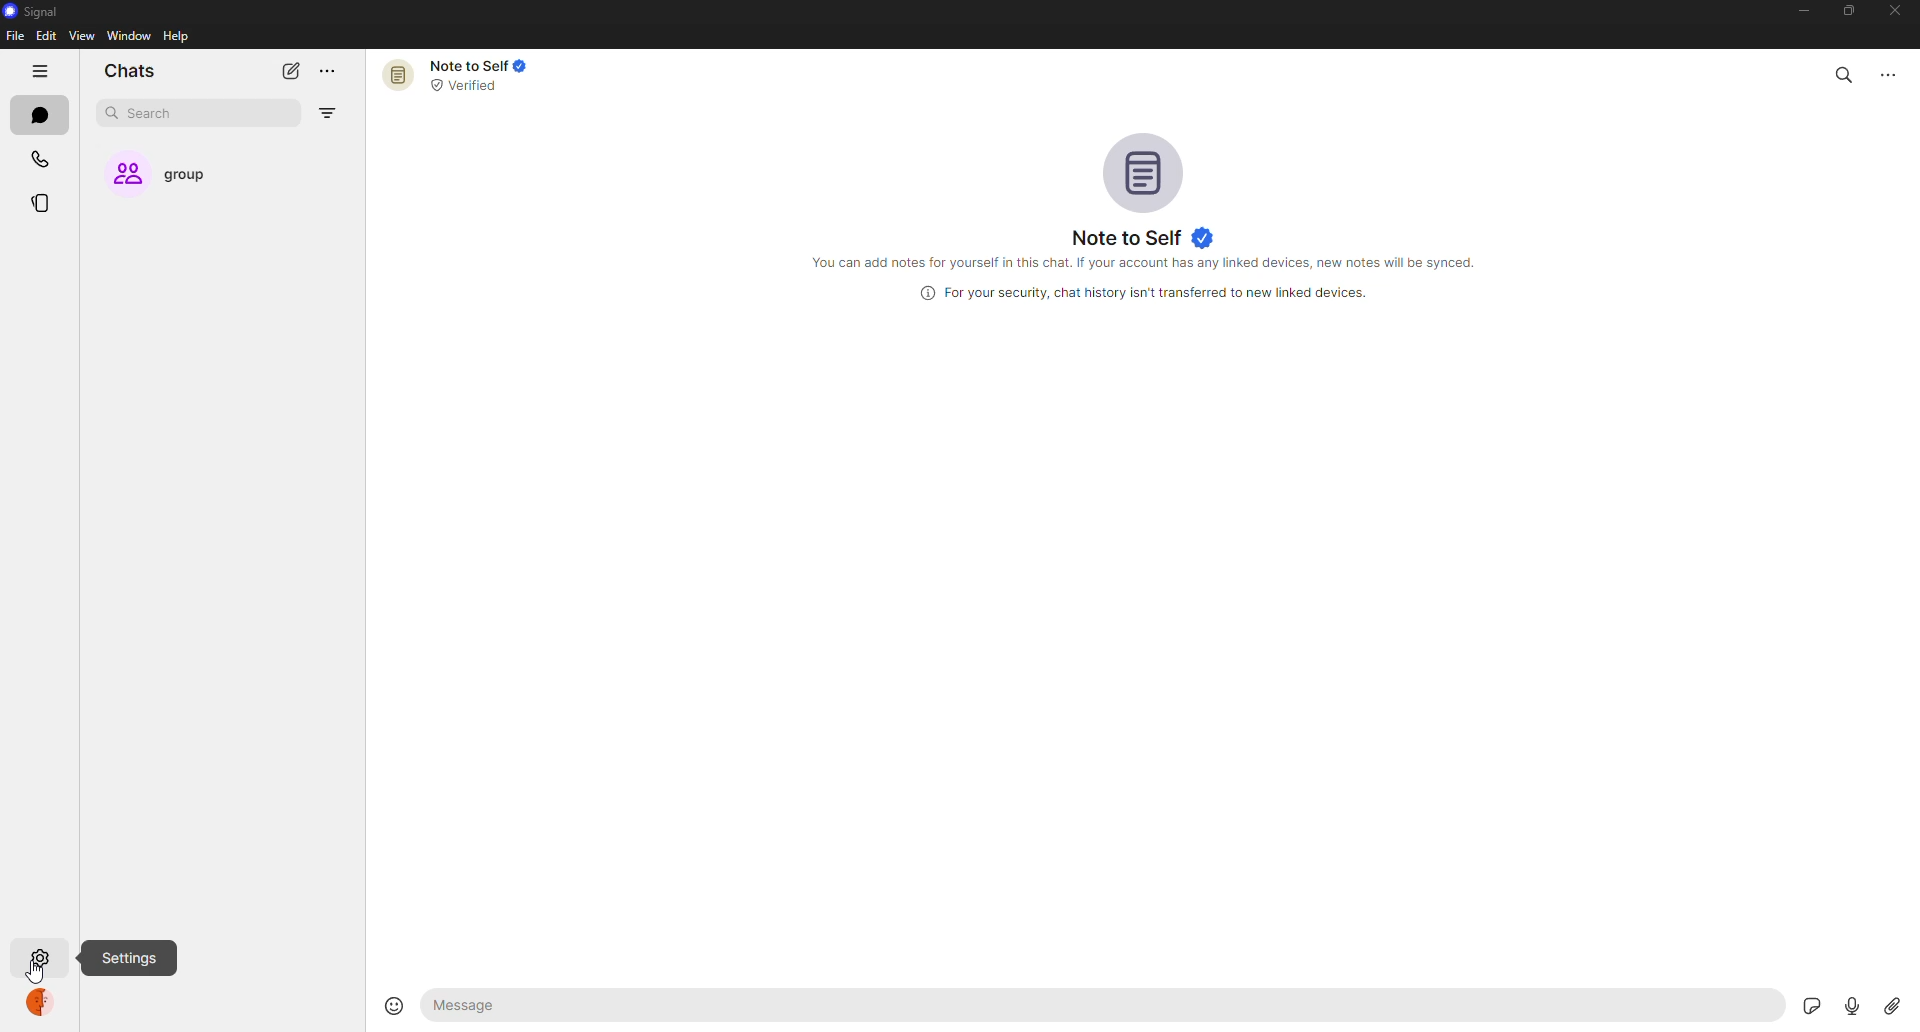 The height and width of the screenshot is (1032, 1920). Describe the element at coordinates (1897, 71) in the screenshot. I see `more` at that location.